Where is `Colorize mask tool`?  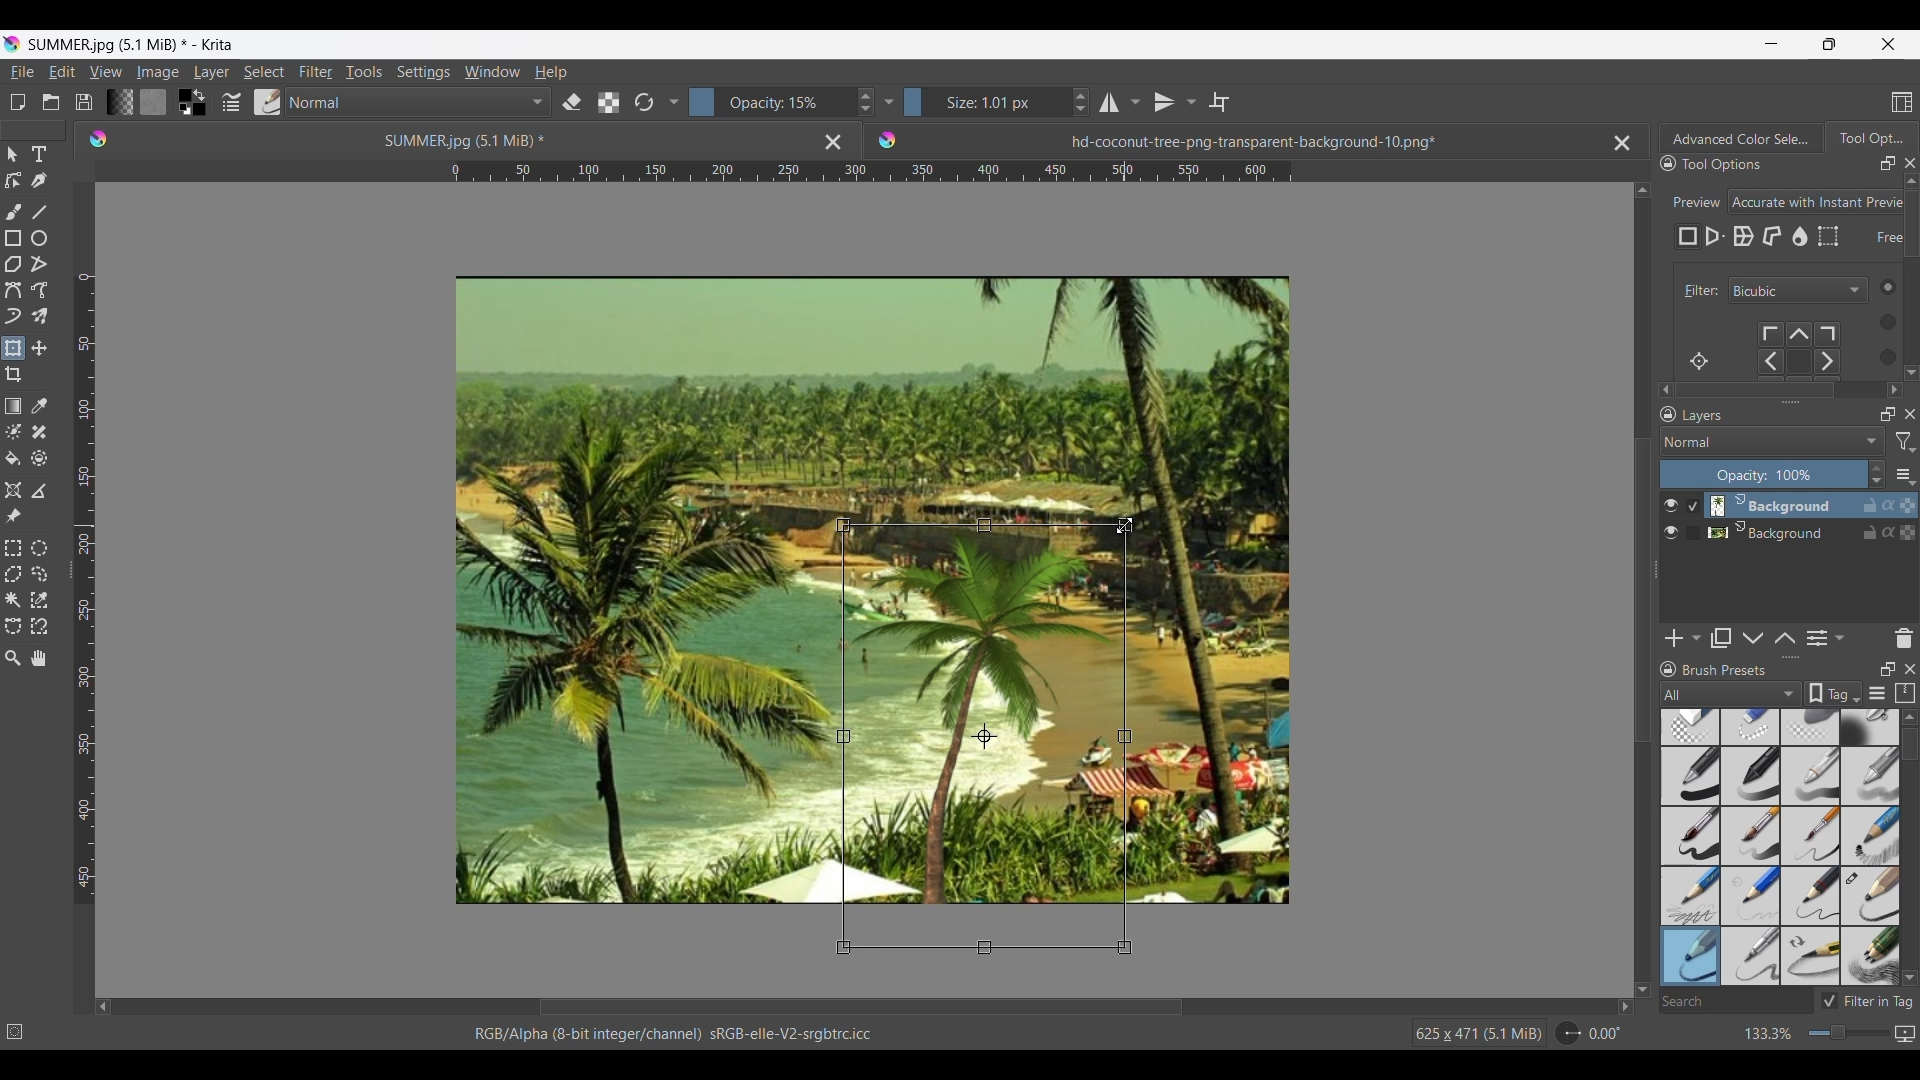 Colorize mask tool is located at coordinates (14, 431).